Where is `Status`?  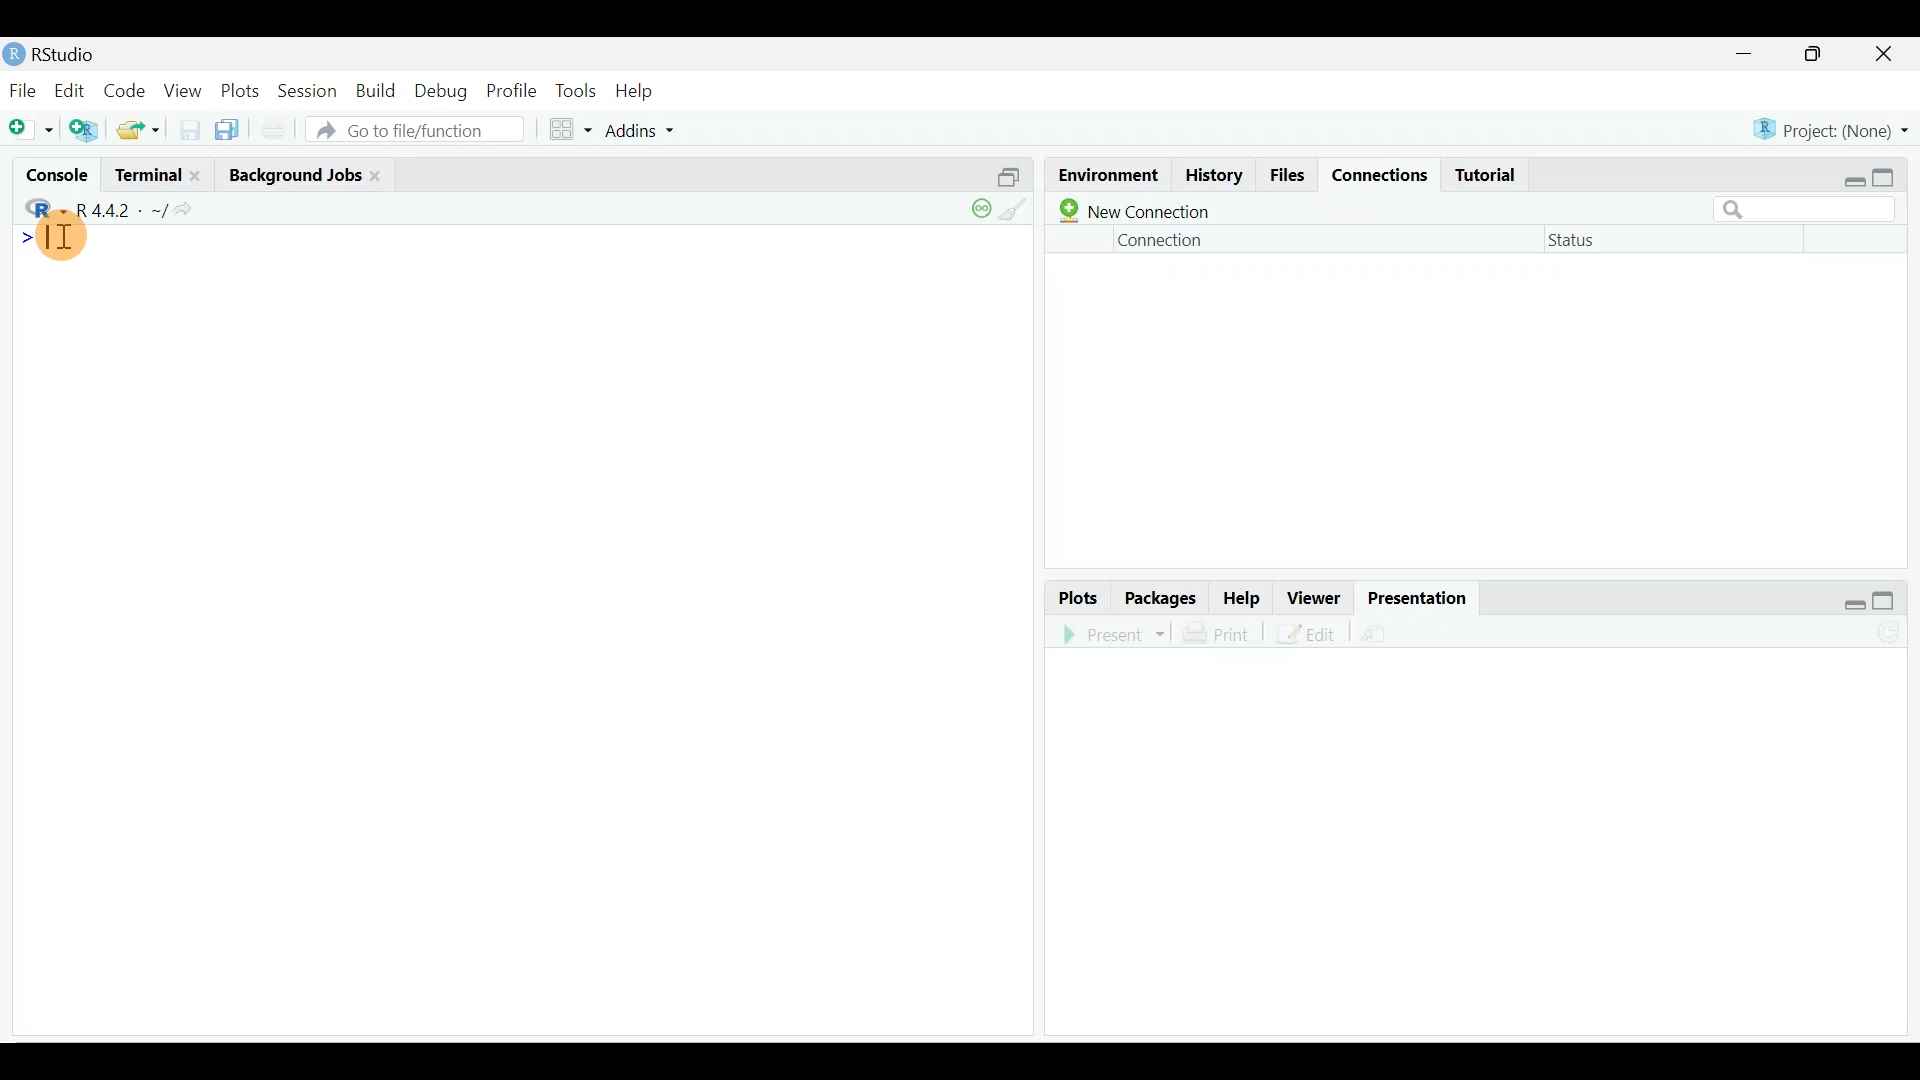 Status is located at coordinates (1582, 239).